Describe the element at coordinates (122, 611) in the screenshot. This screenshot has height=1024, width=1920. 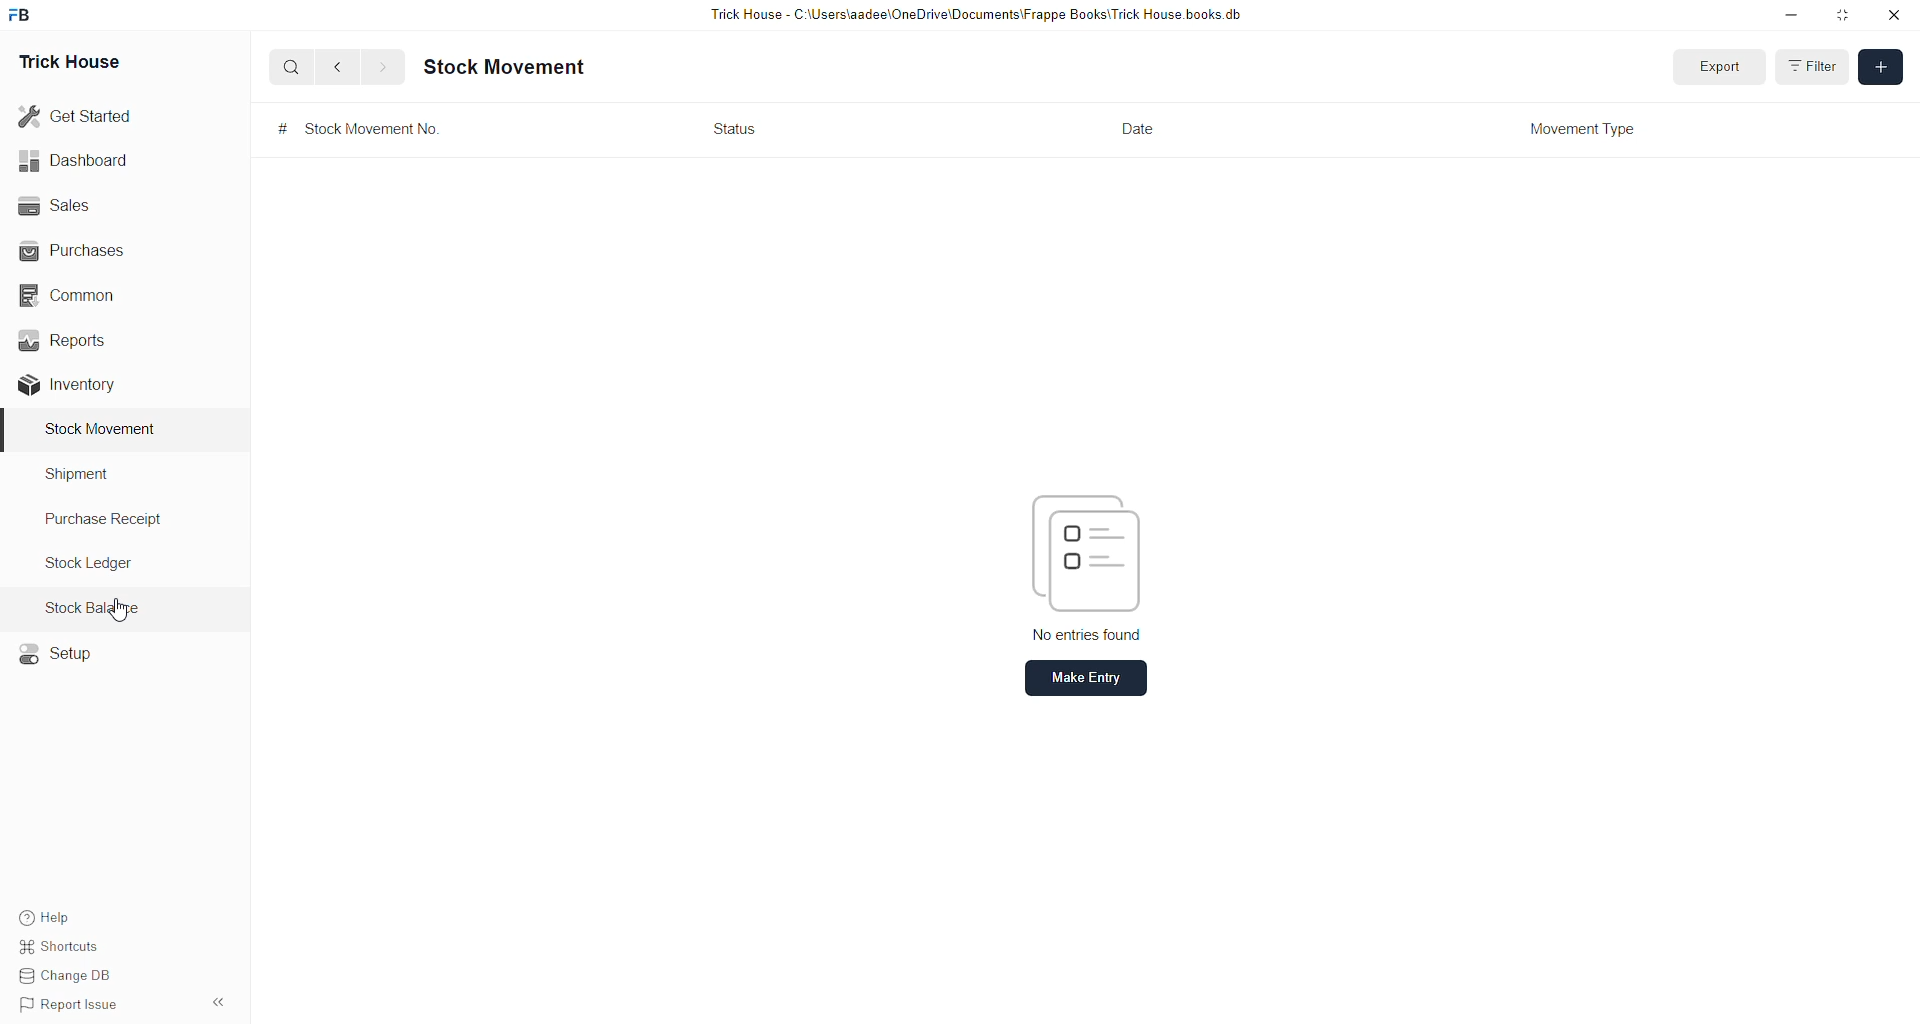
I see `Cursor` at that location.